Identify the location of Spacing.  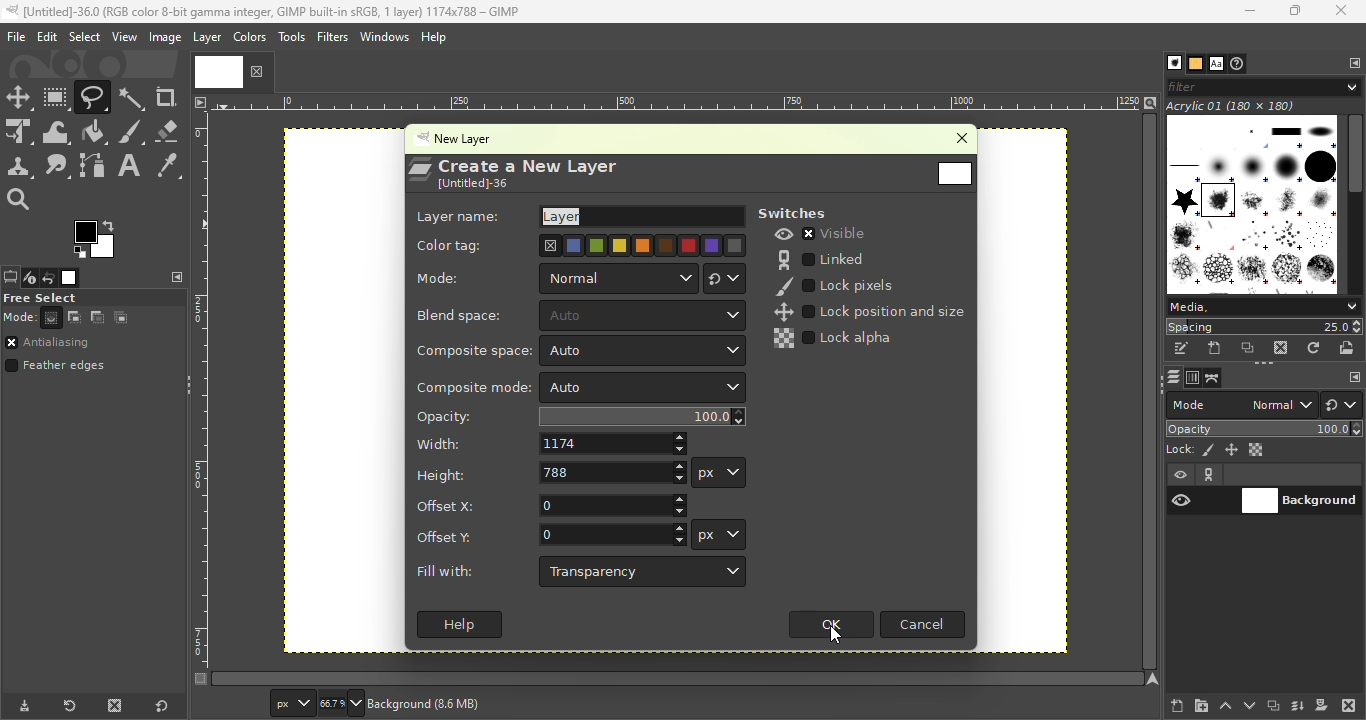
(1264, 326).